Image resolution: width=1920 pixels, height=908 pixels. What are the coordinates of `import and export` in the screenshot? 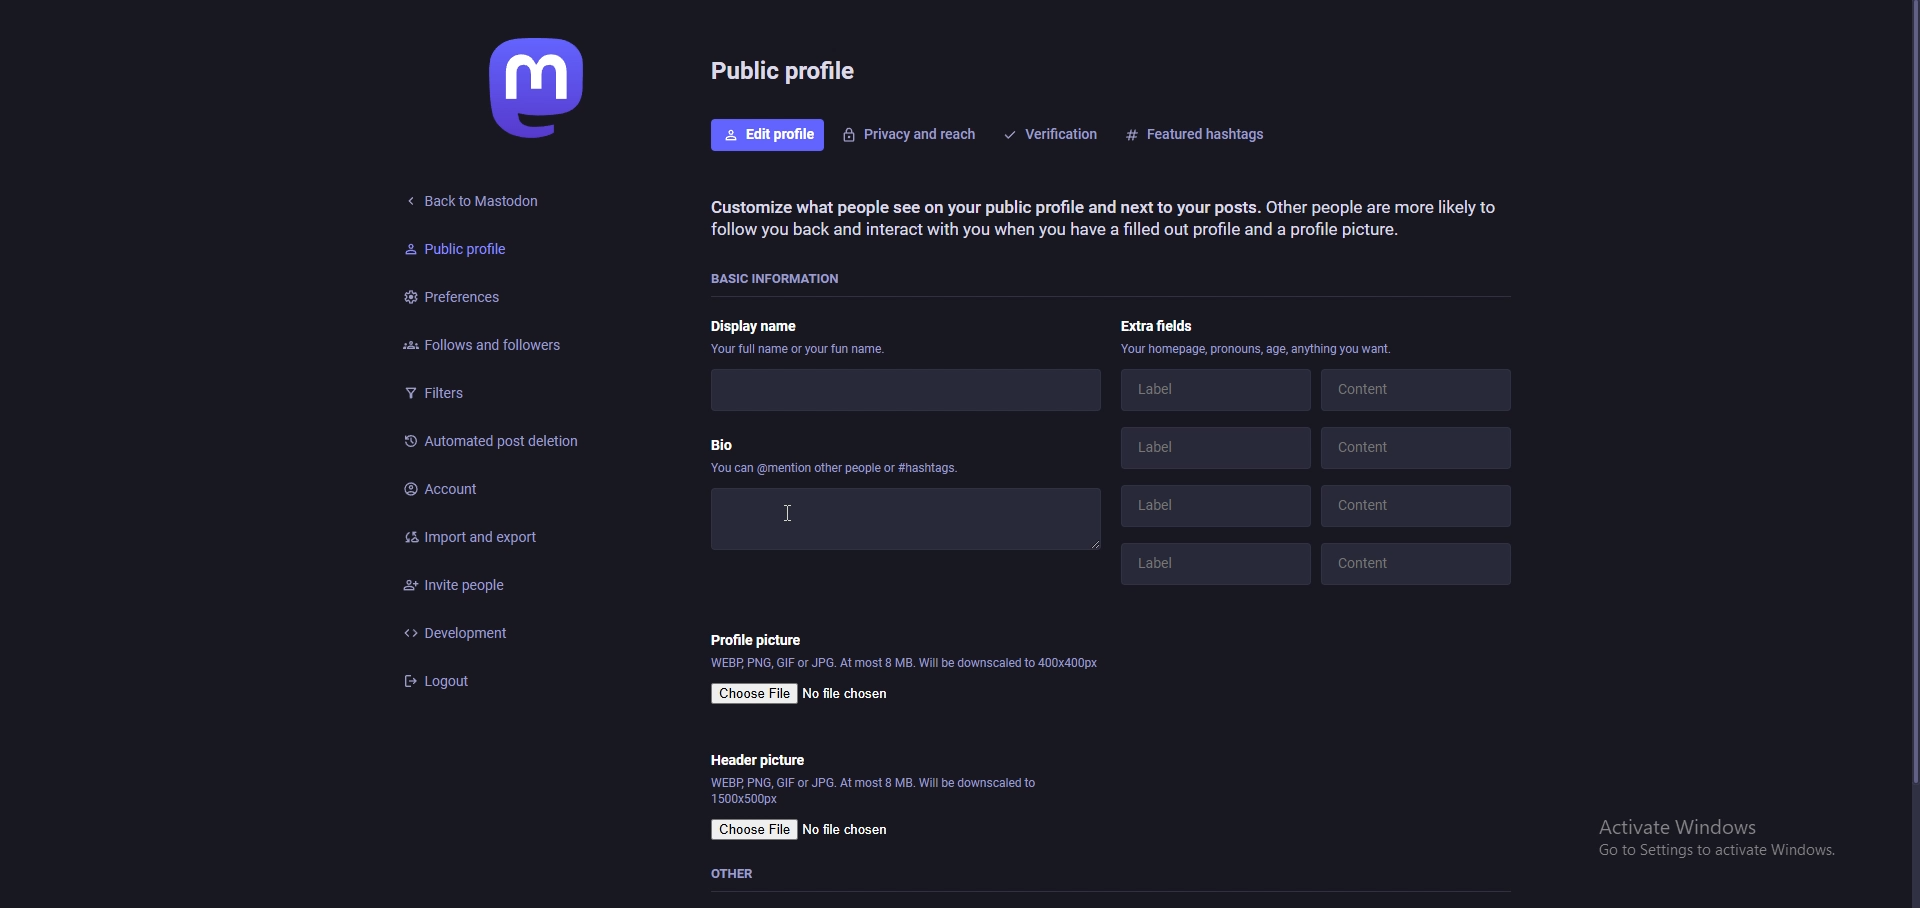 It's located at (506, 539).